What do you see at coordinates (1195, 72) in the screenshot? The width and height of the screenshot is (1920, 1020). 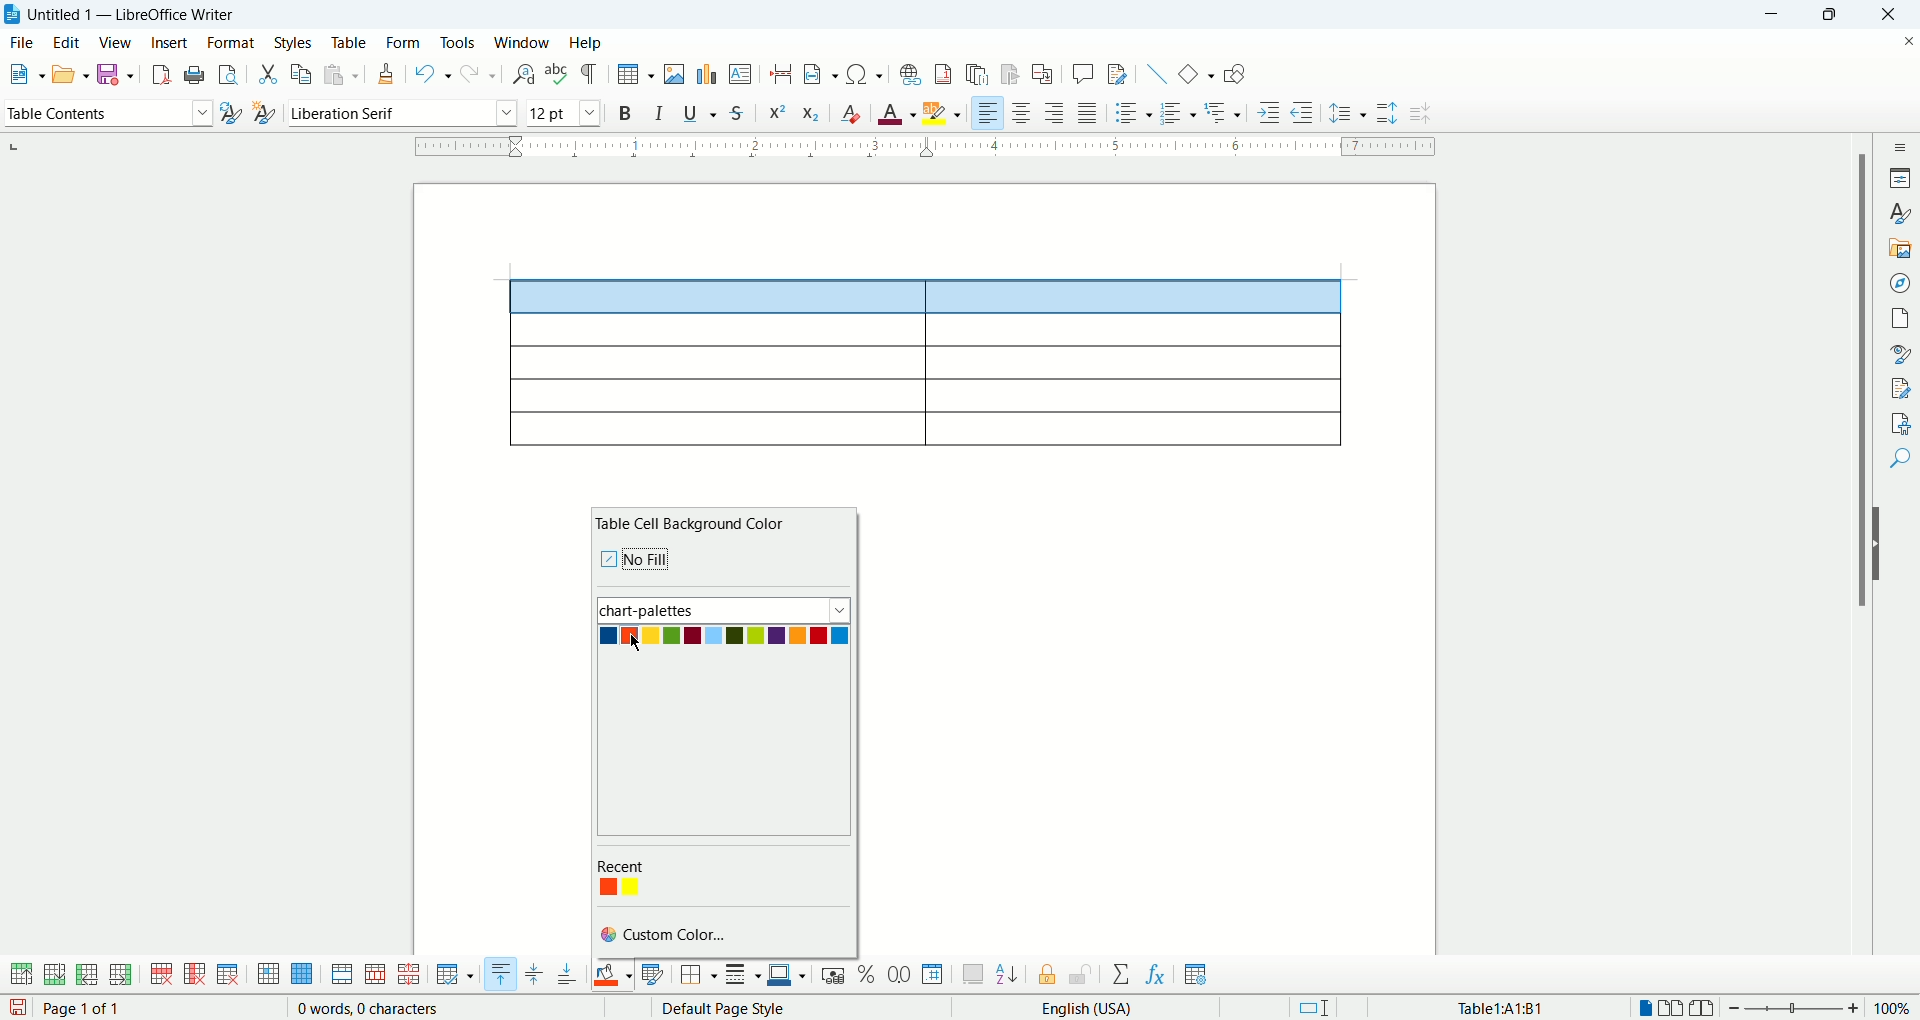 I see `basic shapes` at bounding box center [1195, 72].